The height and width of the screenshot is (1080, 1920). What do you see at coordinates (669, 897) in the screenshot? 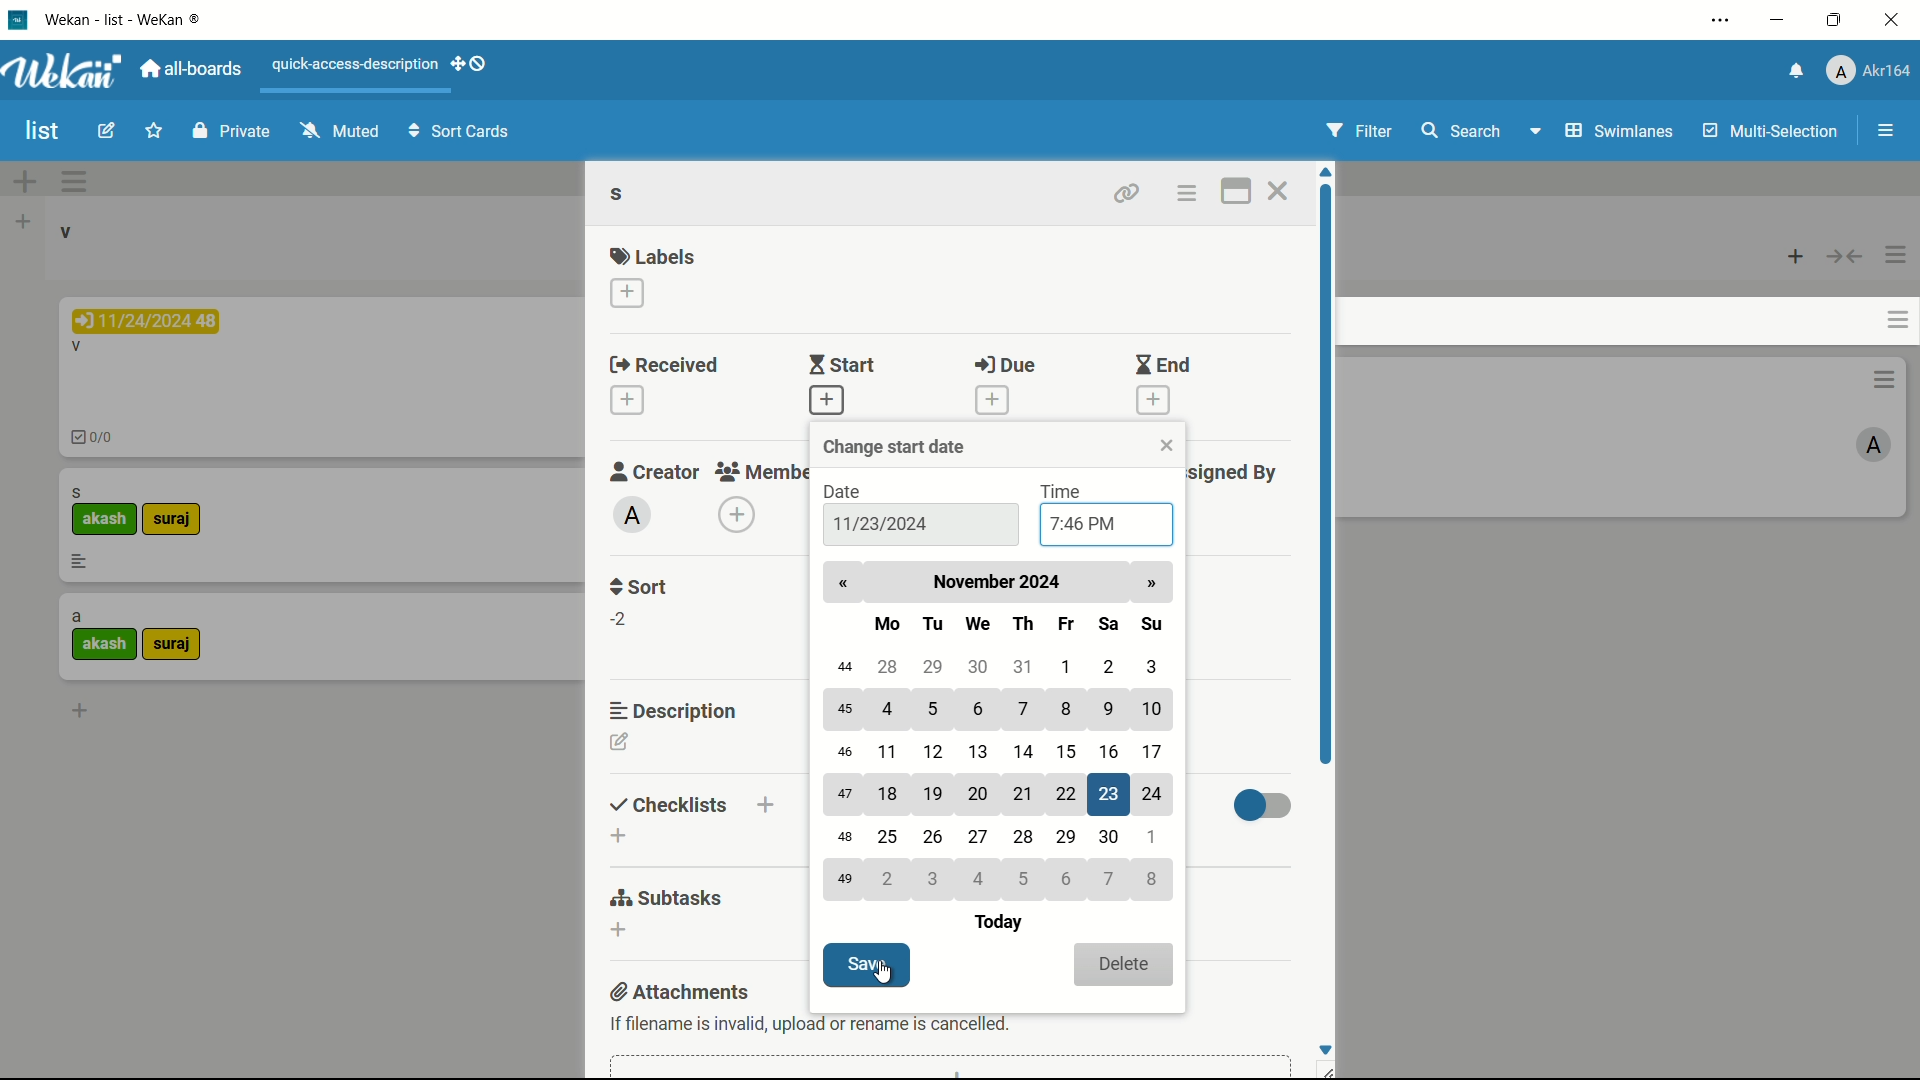
I see `subtasks` at bounding box center [669, 897].